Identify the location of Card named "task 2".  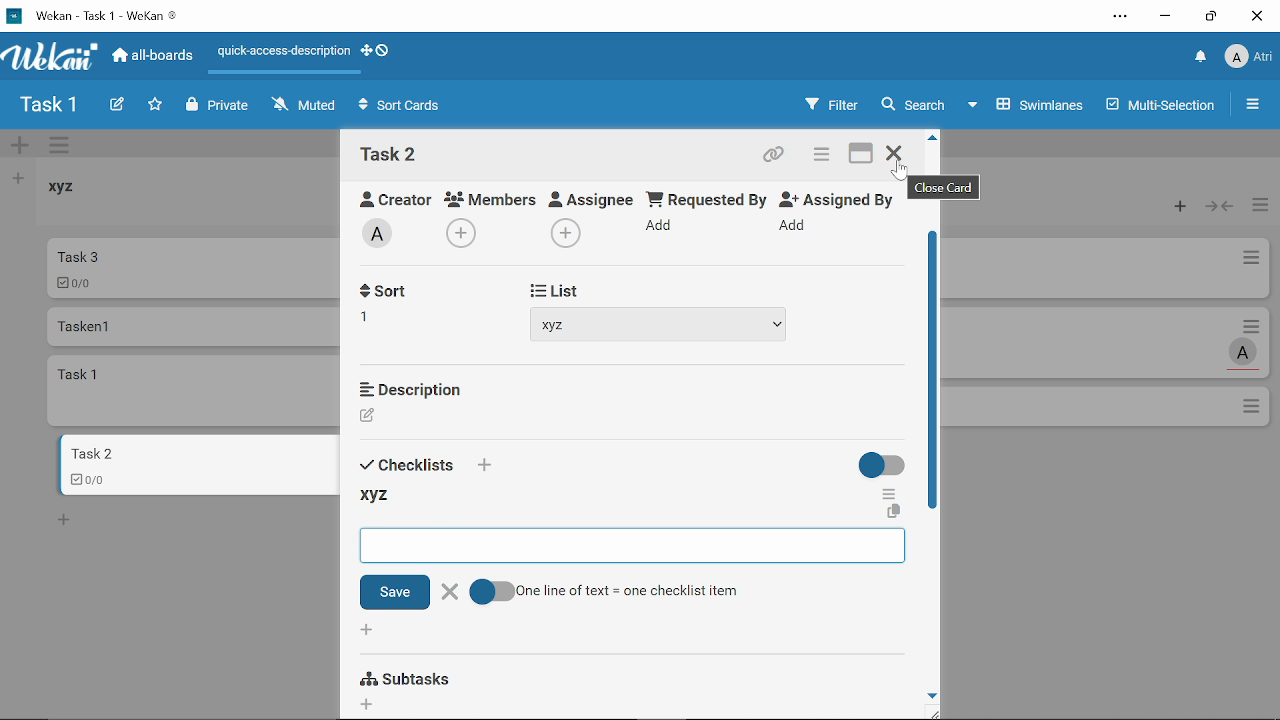
(196, 454).